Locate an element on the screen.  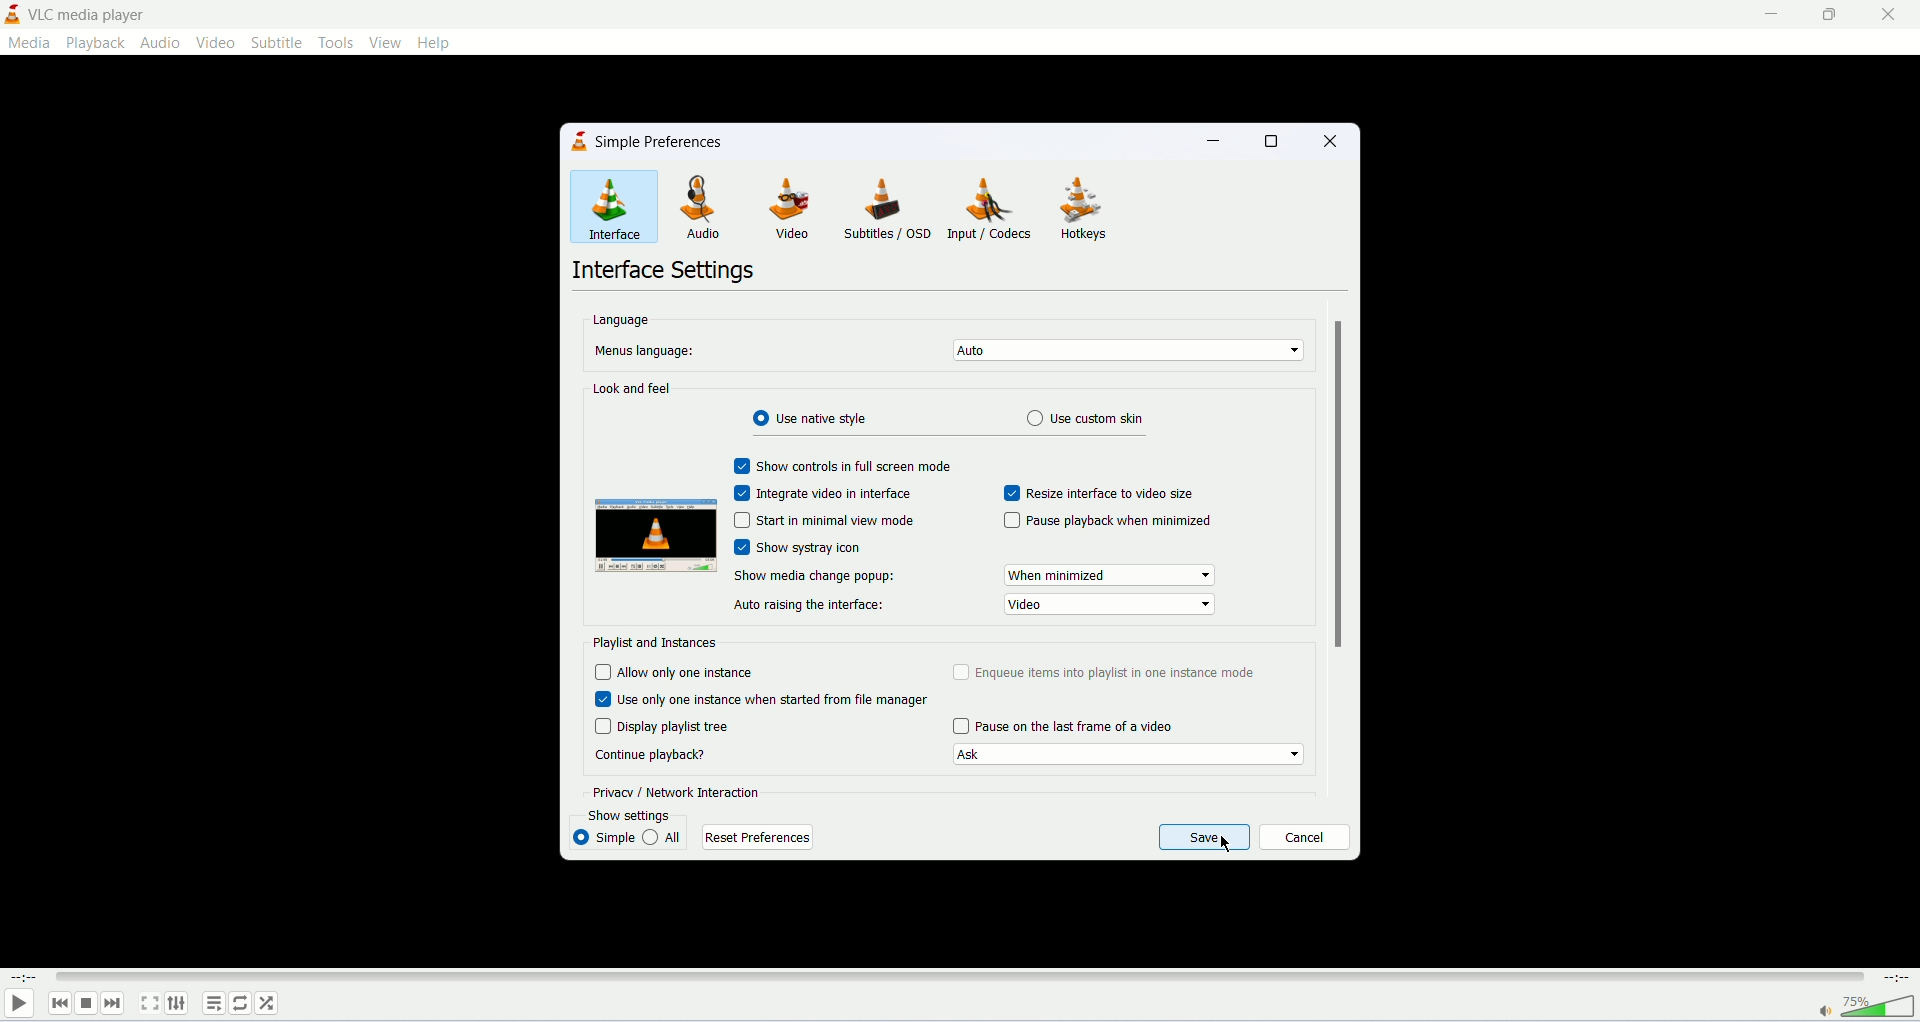
use only one instance When started from file manager is located at coordinates (763, 700).